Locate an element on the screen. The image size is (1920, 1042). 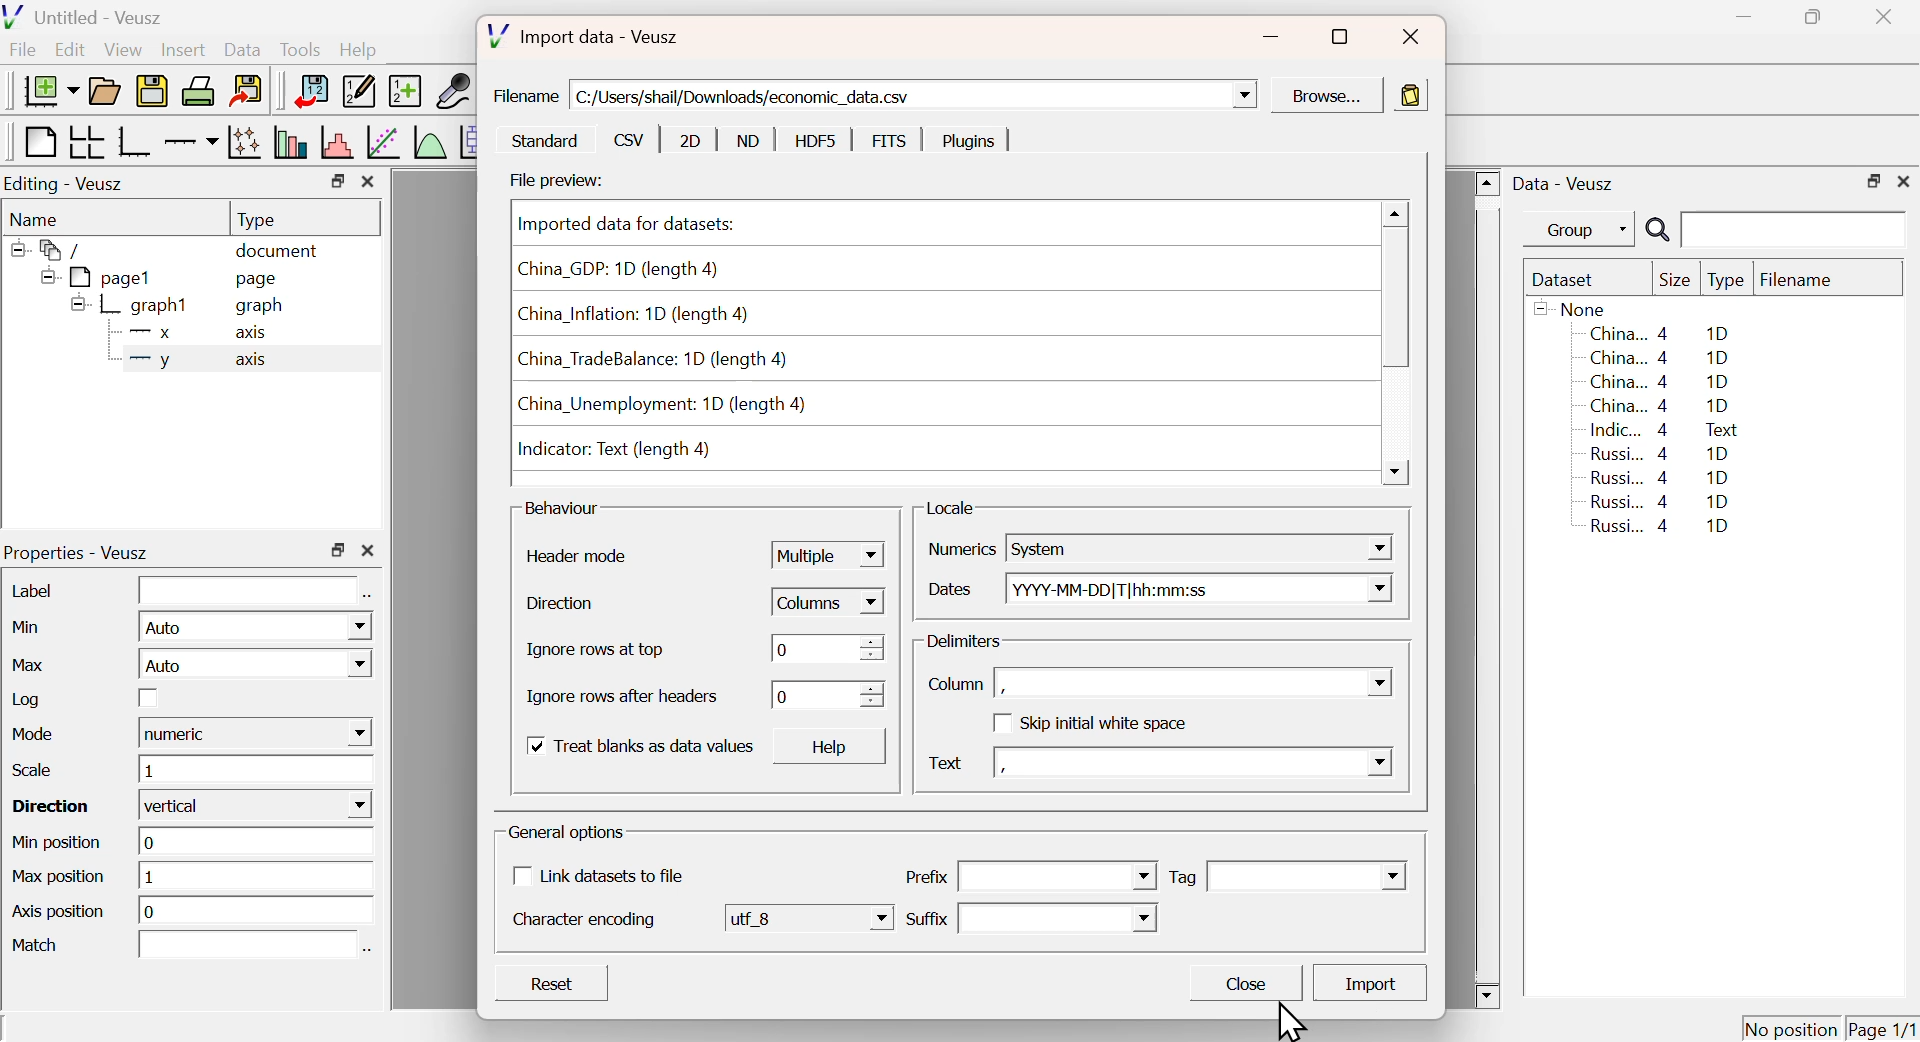
Russi... 4 1D is located at coordinates (1656, 501).